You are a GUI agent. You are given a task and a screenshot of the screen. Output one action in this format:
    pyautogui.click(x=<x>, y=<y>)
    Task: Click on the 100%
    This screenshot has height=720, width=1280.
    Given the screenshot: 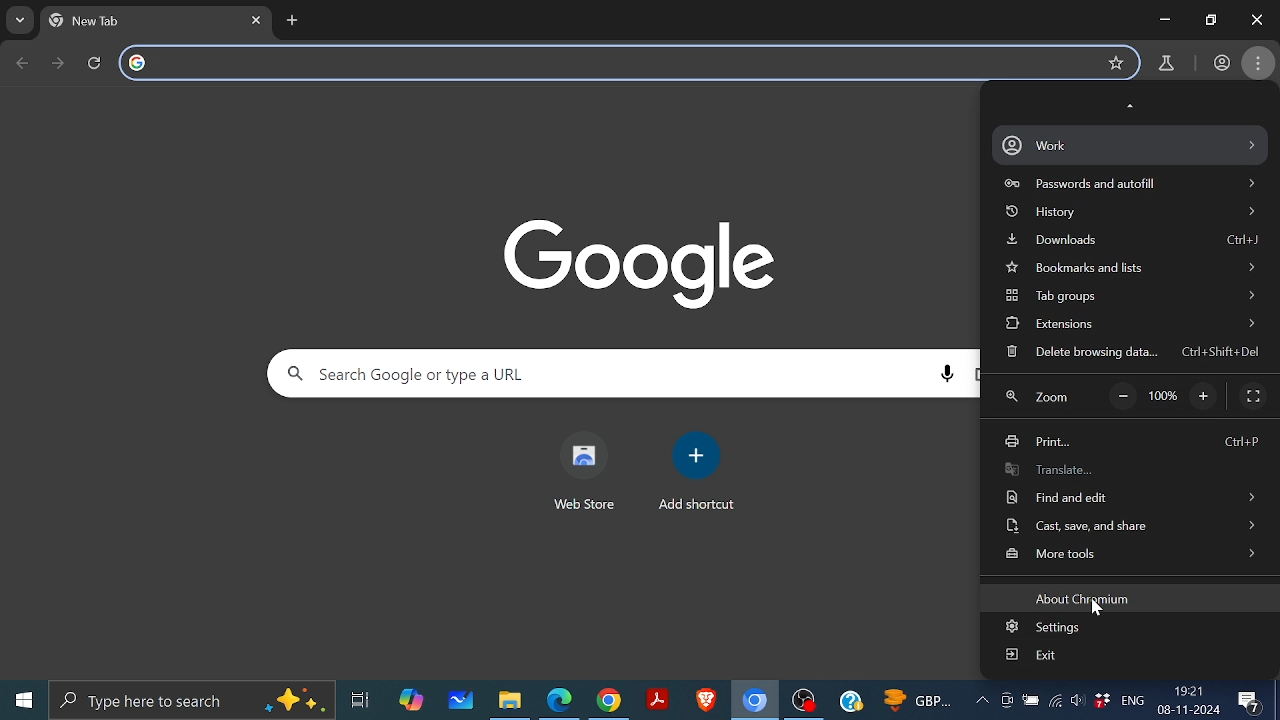 What is the action you would take?
    pyautogui.click(x=1163, y=397)
    